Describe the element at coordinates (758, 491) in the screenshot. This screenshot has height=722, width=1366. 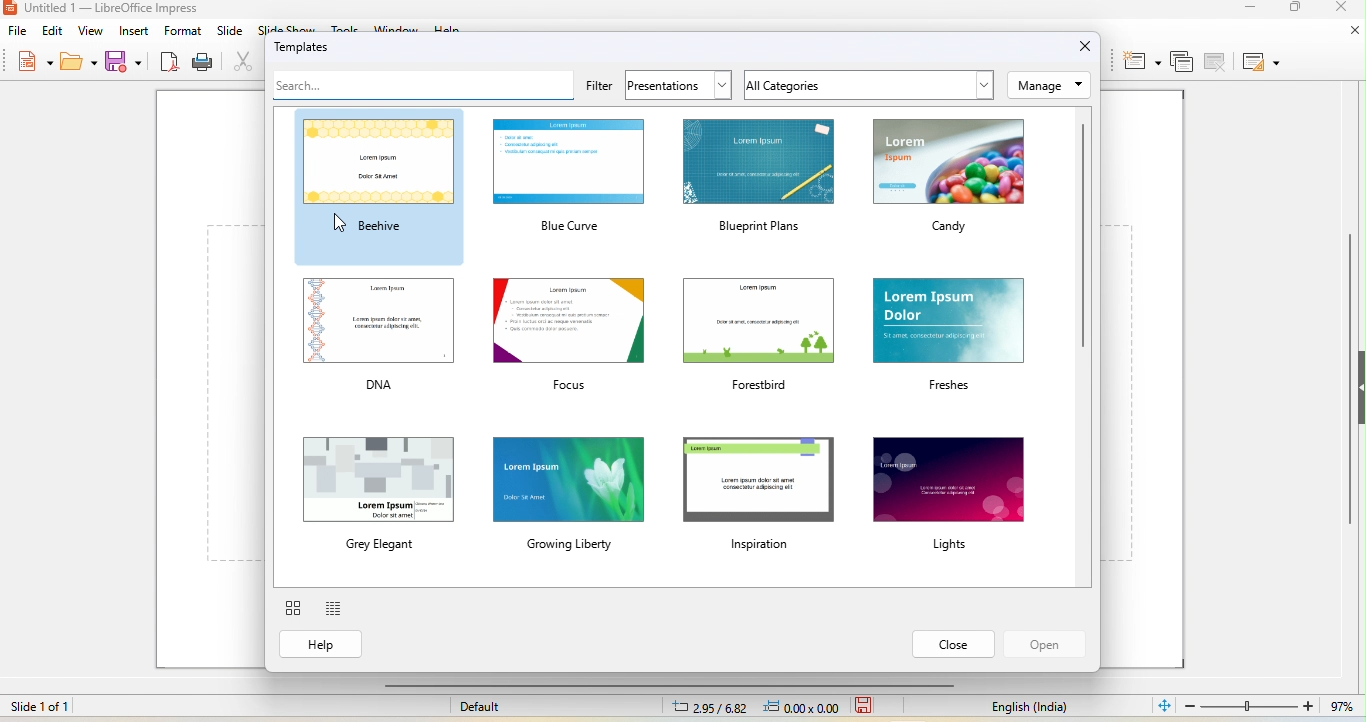
I see `inspiration` at that location.